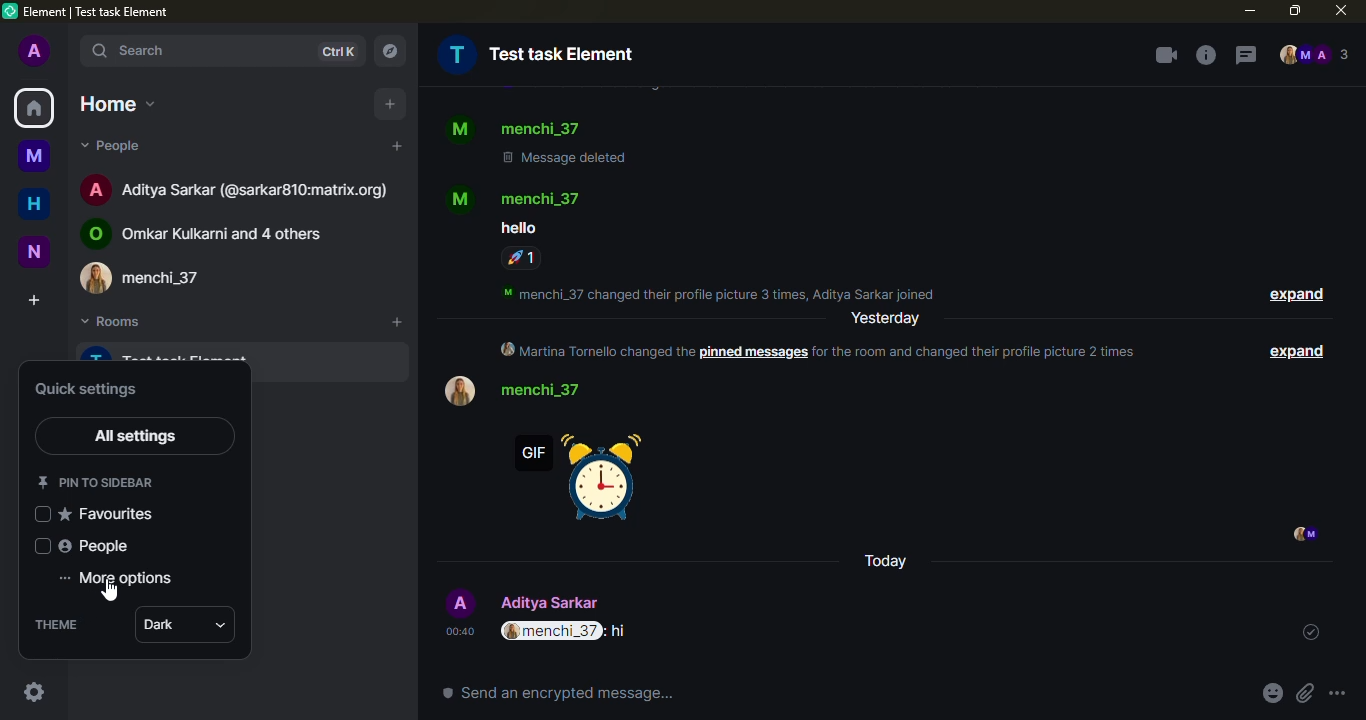 The height and width of the screenshot is (720, 1366). What do you see at coordinates (459, 131) in the screenshot?
I see `profile` at bounding box center [459, 131].